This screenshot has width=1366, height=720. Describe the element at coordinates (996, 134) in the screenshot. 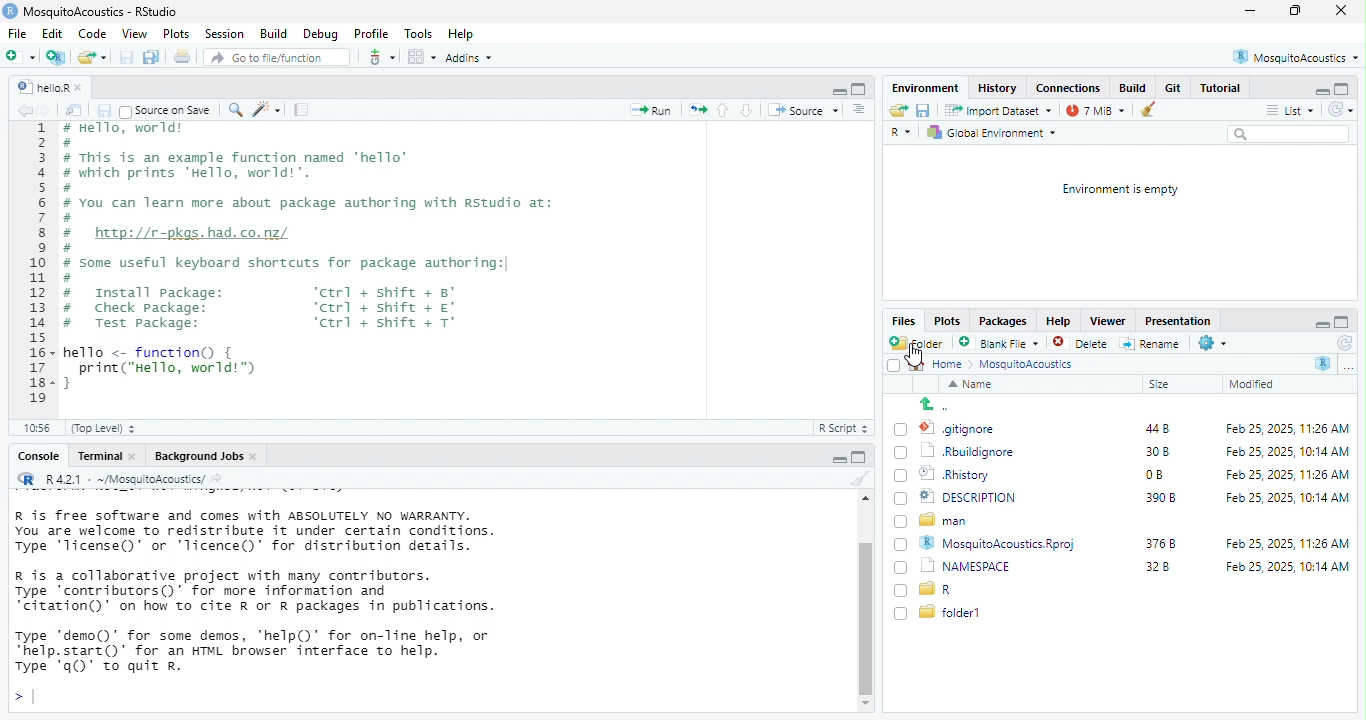

I see ` Global Environment ` at that location.